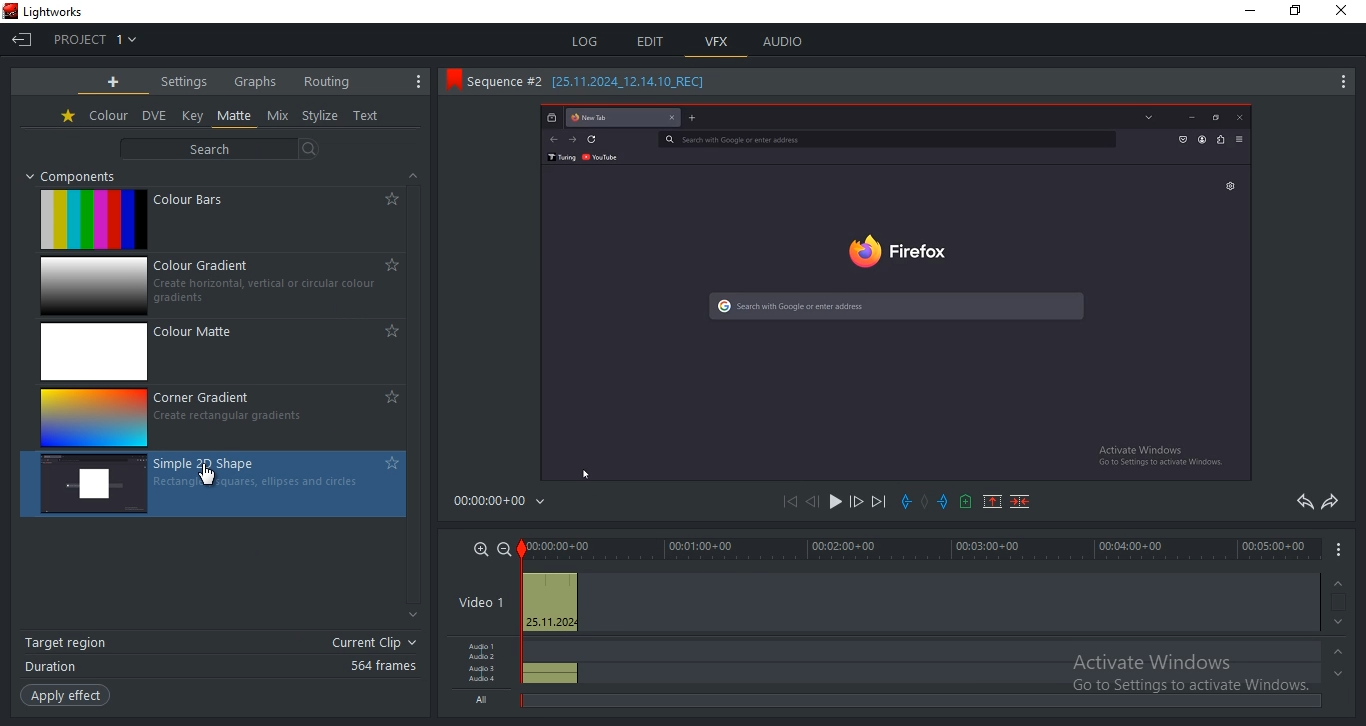 This screenshot has height=726, width=1366. What do you see at coordinates (278, 116) in the screenshot?
I see `mix` at bounding box center [278, 116].